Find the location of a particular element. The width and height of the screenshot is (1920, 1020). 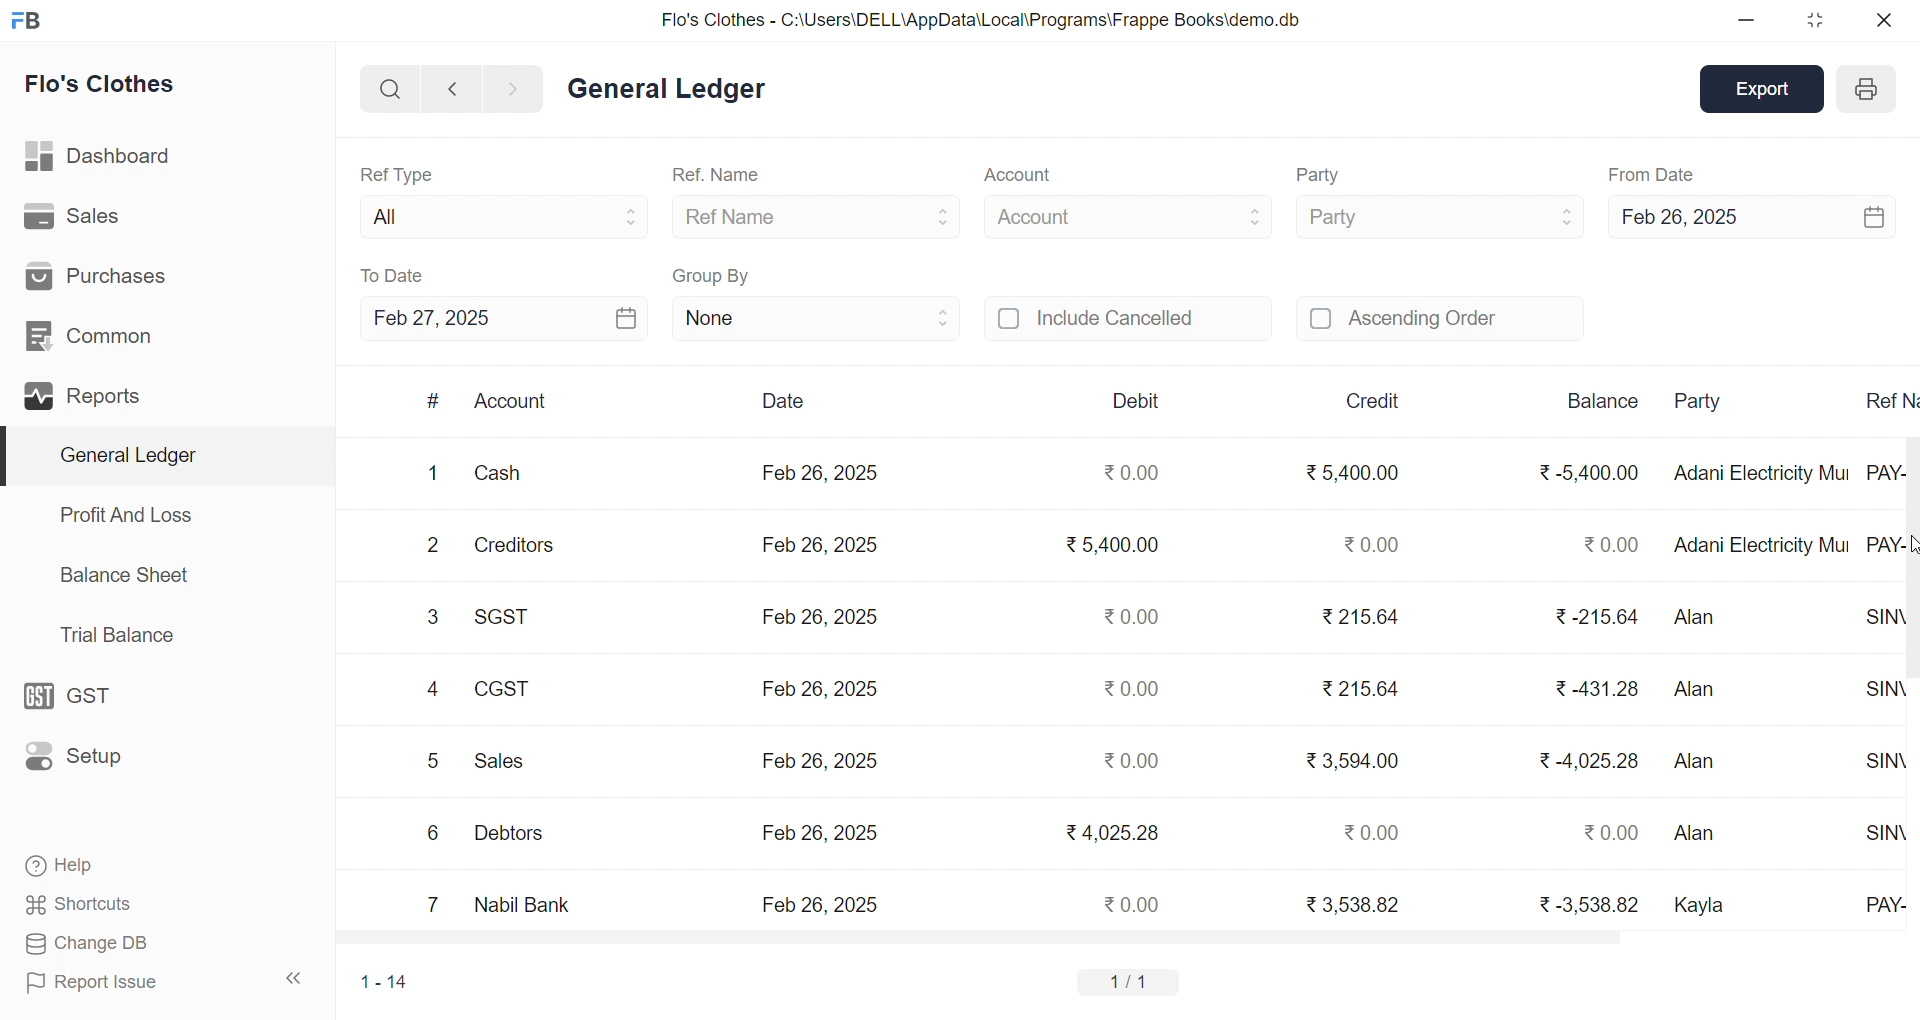

Feb 26, 2025 is located at coordinates (824, 546).